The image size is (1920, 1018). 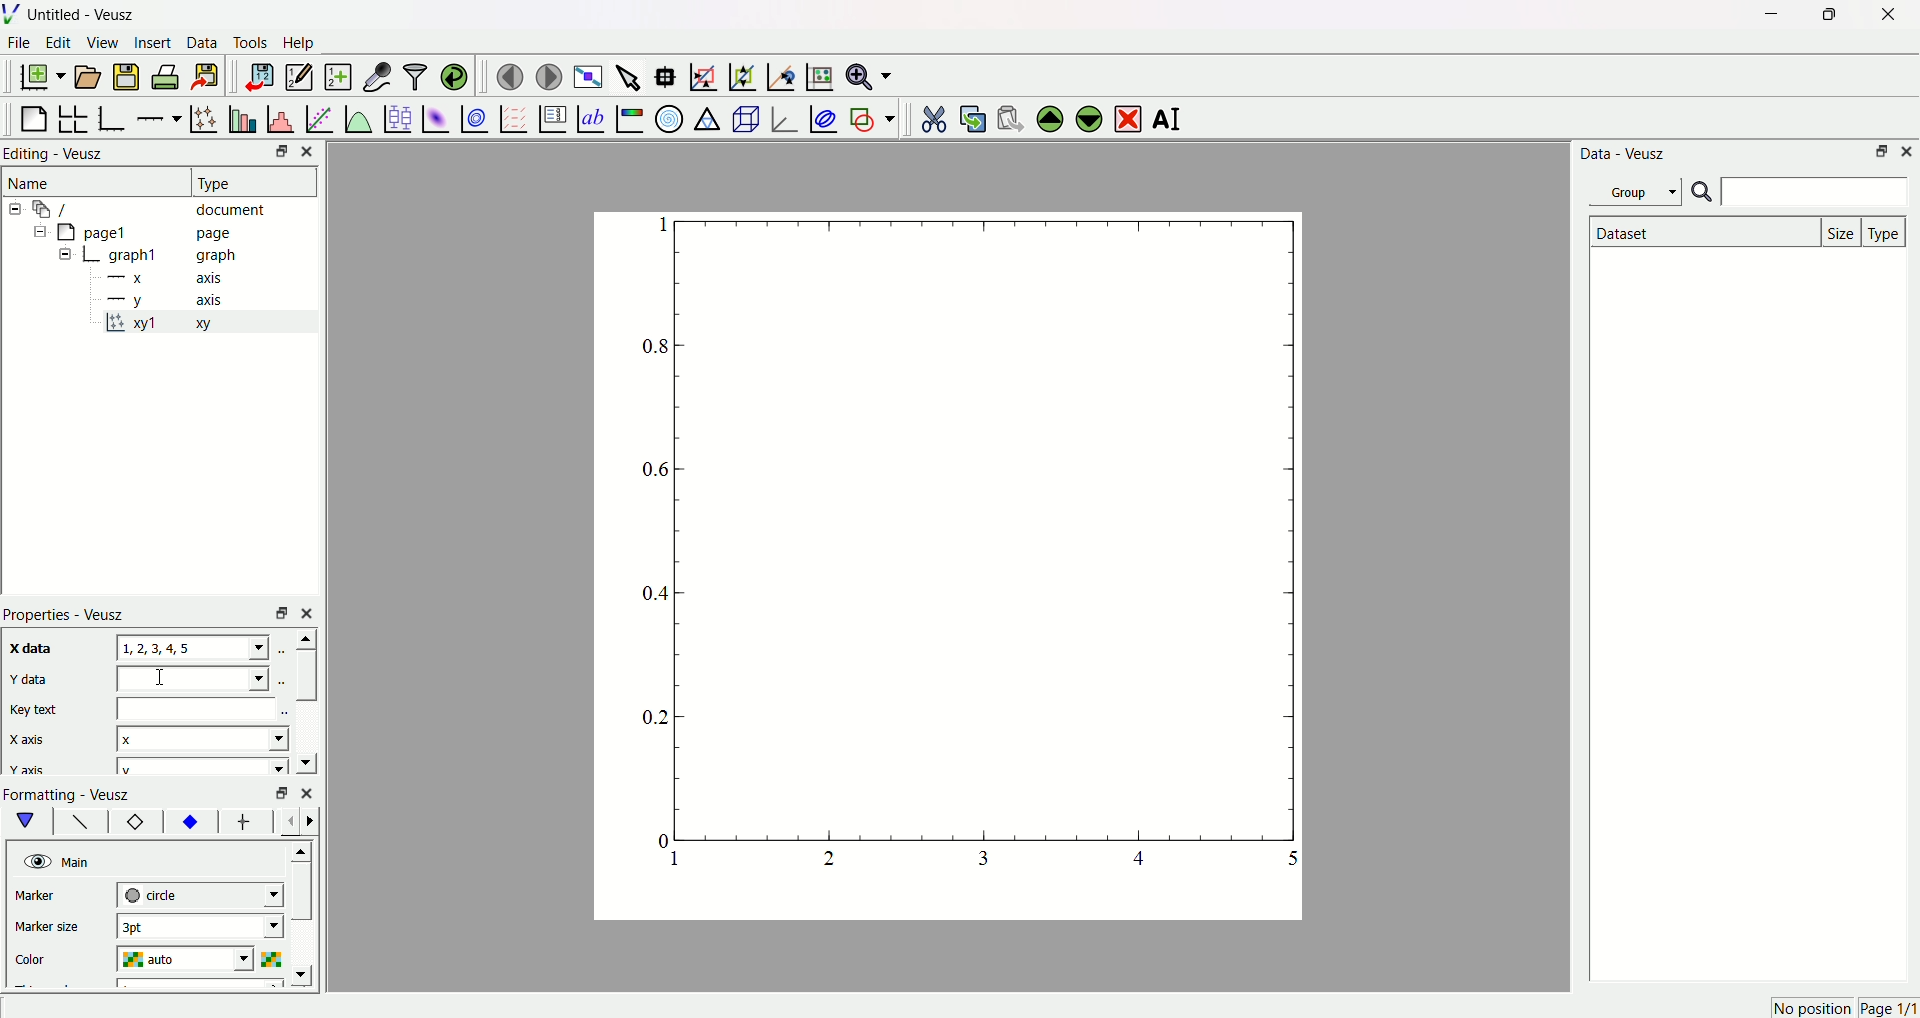 What do you see at coordinates (251, 44) in the screenshot?
I see `Tools` at bounding box center [251, 44].